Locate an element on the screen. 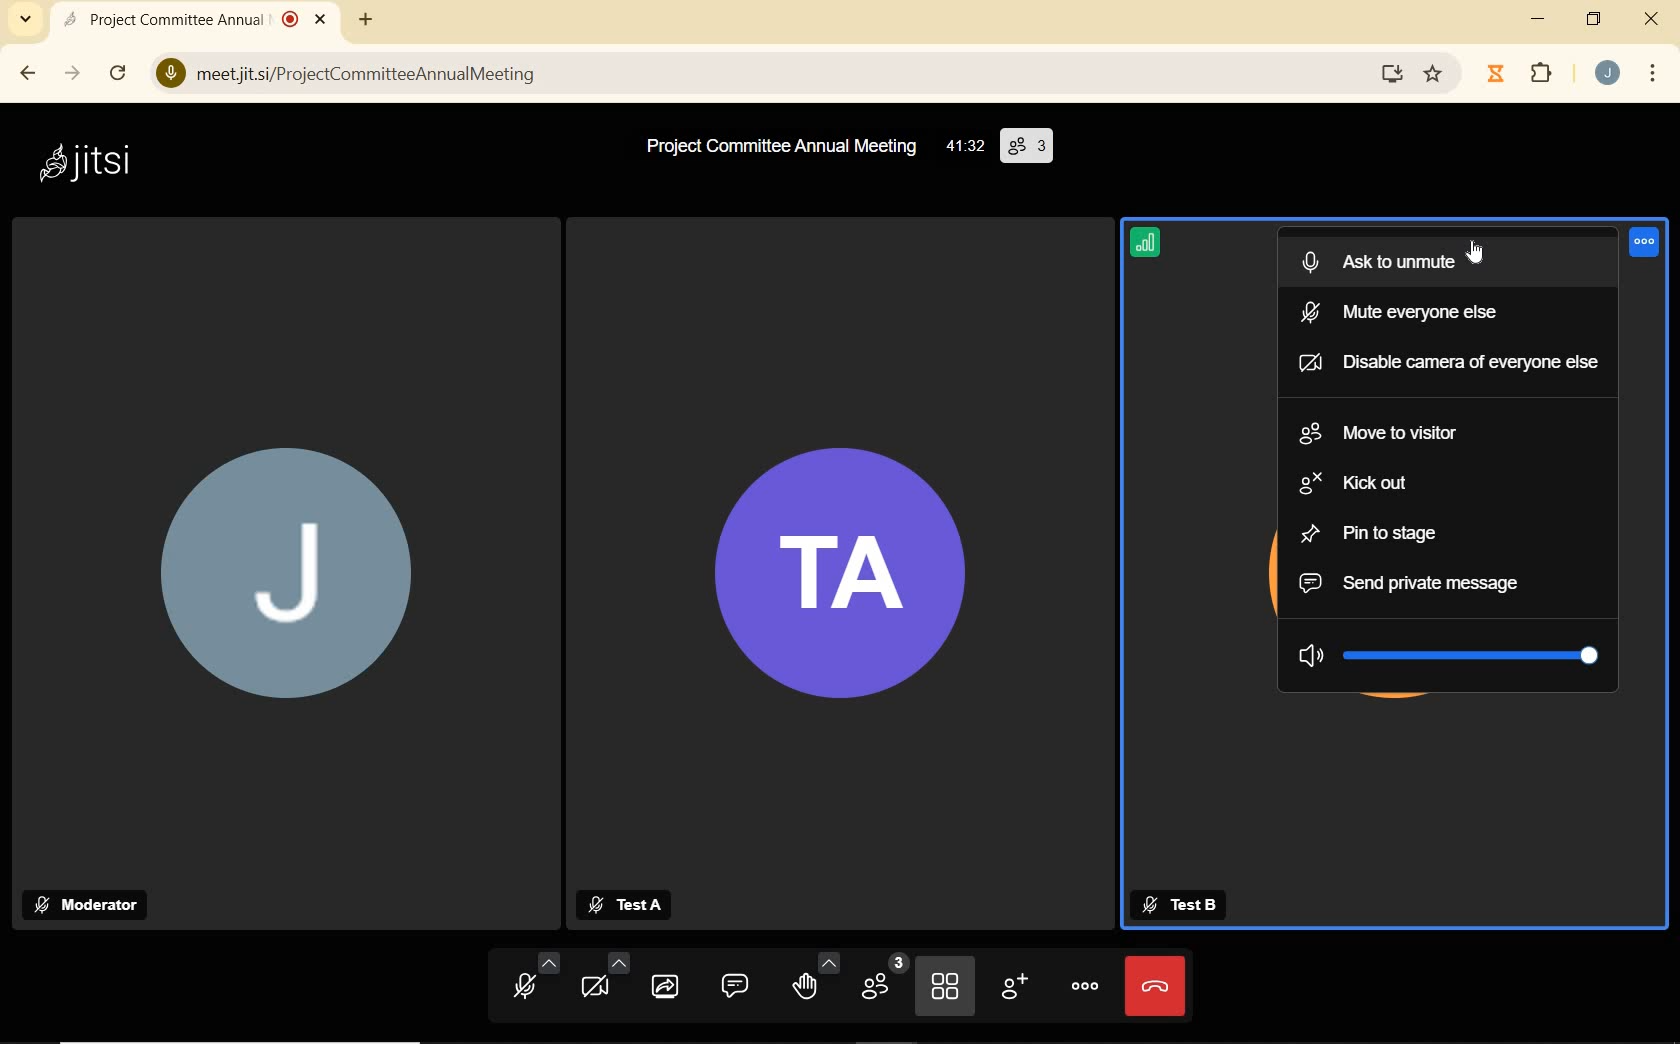 Image resolution: width=1680 pixels, height=1044 pixels. PIN TO STAGE is located at coordinates (1445, 532).